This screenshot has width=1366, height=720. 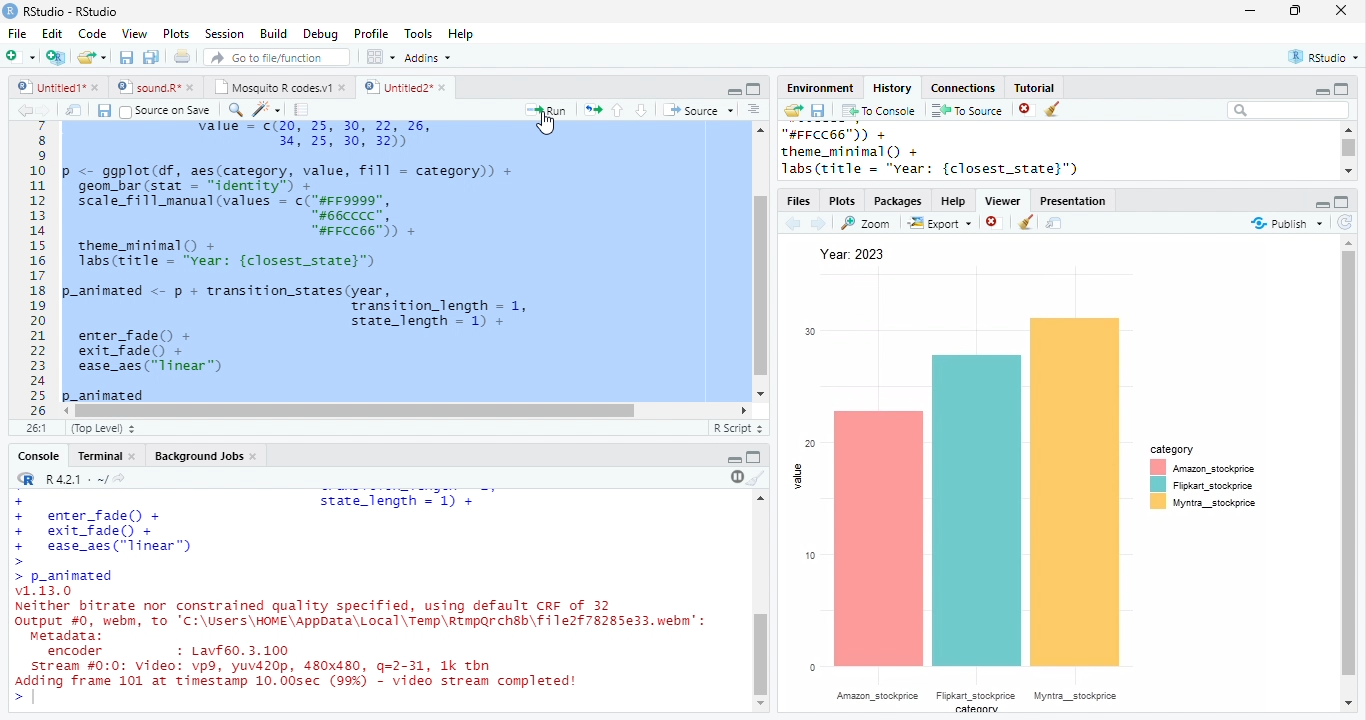 What do you see at coordinates (1288, 110) in the screenshot?
I see `search bar` at bounding box center [1288, 110].